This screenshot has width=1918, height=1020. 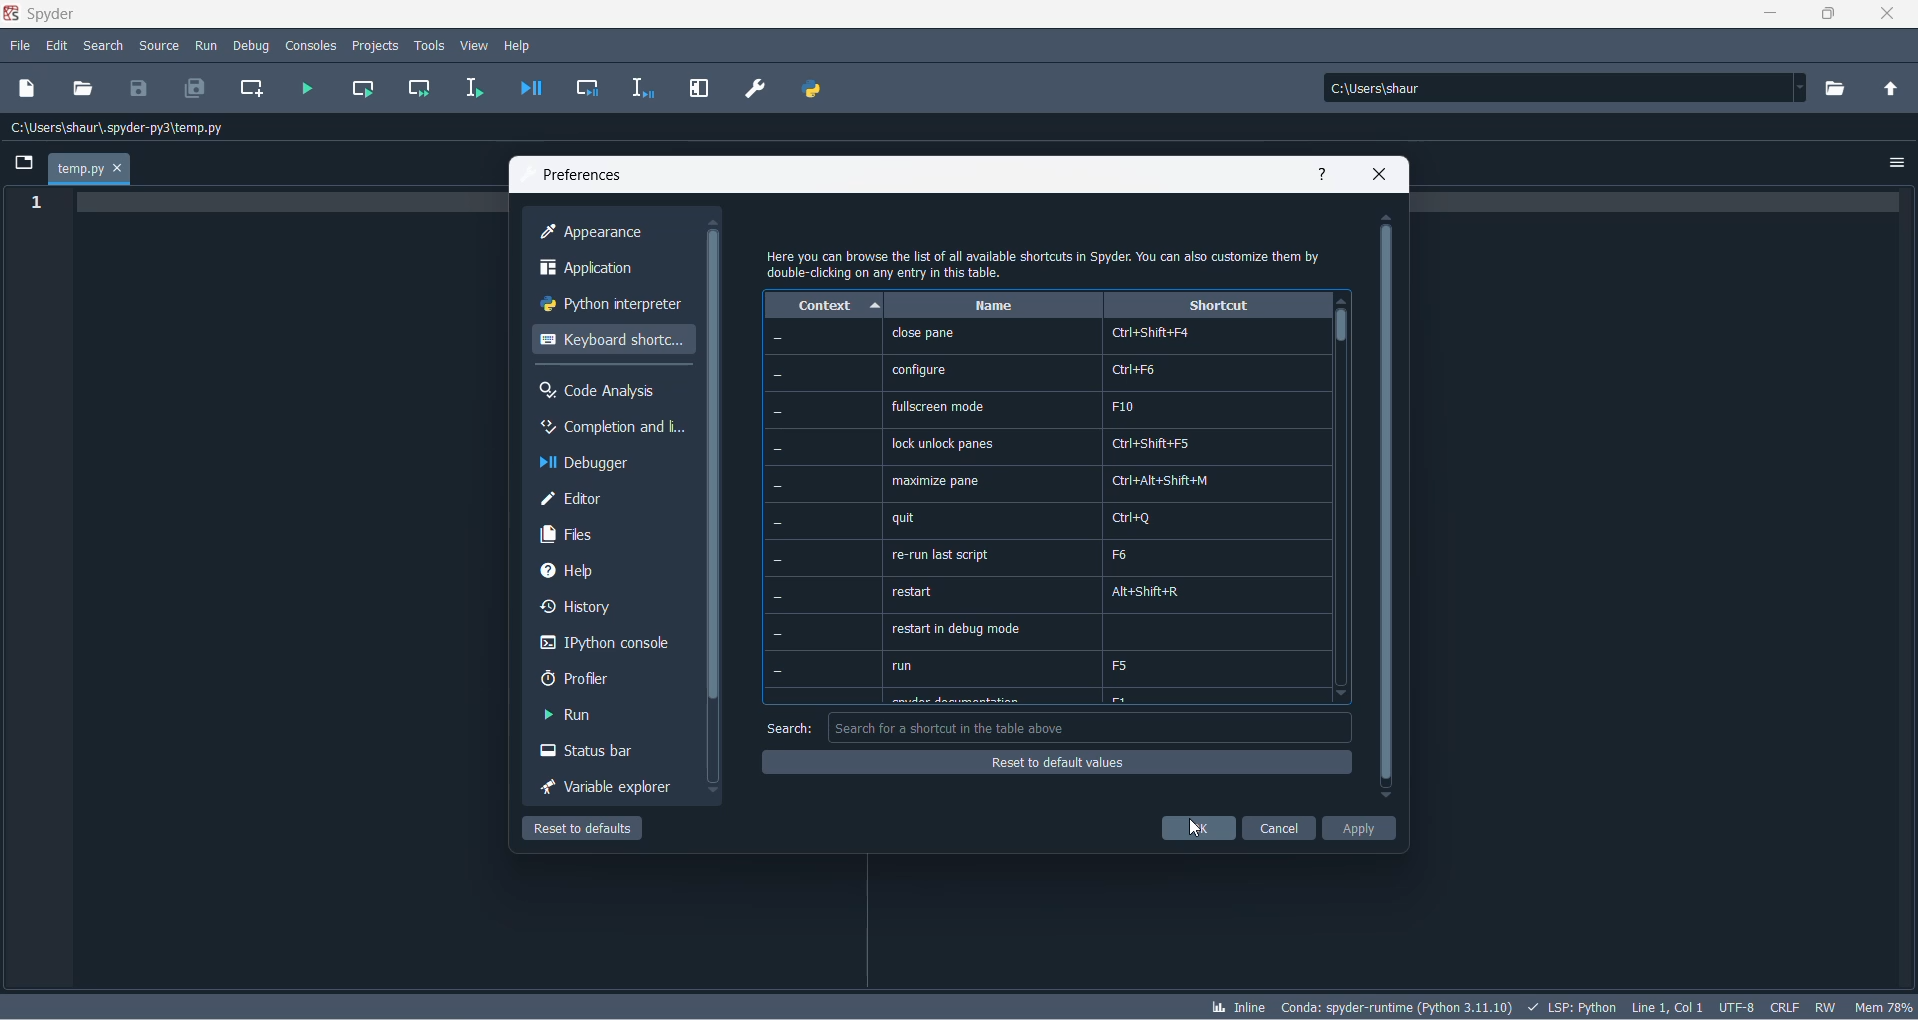 I want to click on options, so click(x=1898, y=158).